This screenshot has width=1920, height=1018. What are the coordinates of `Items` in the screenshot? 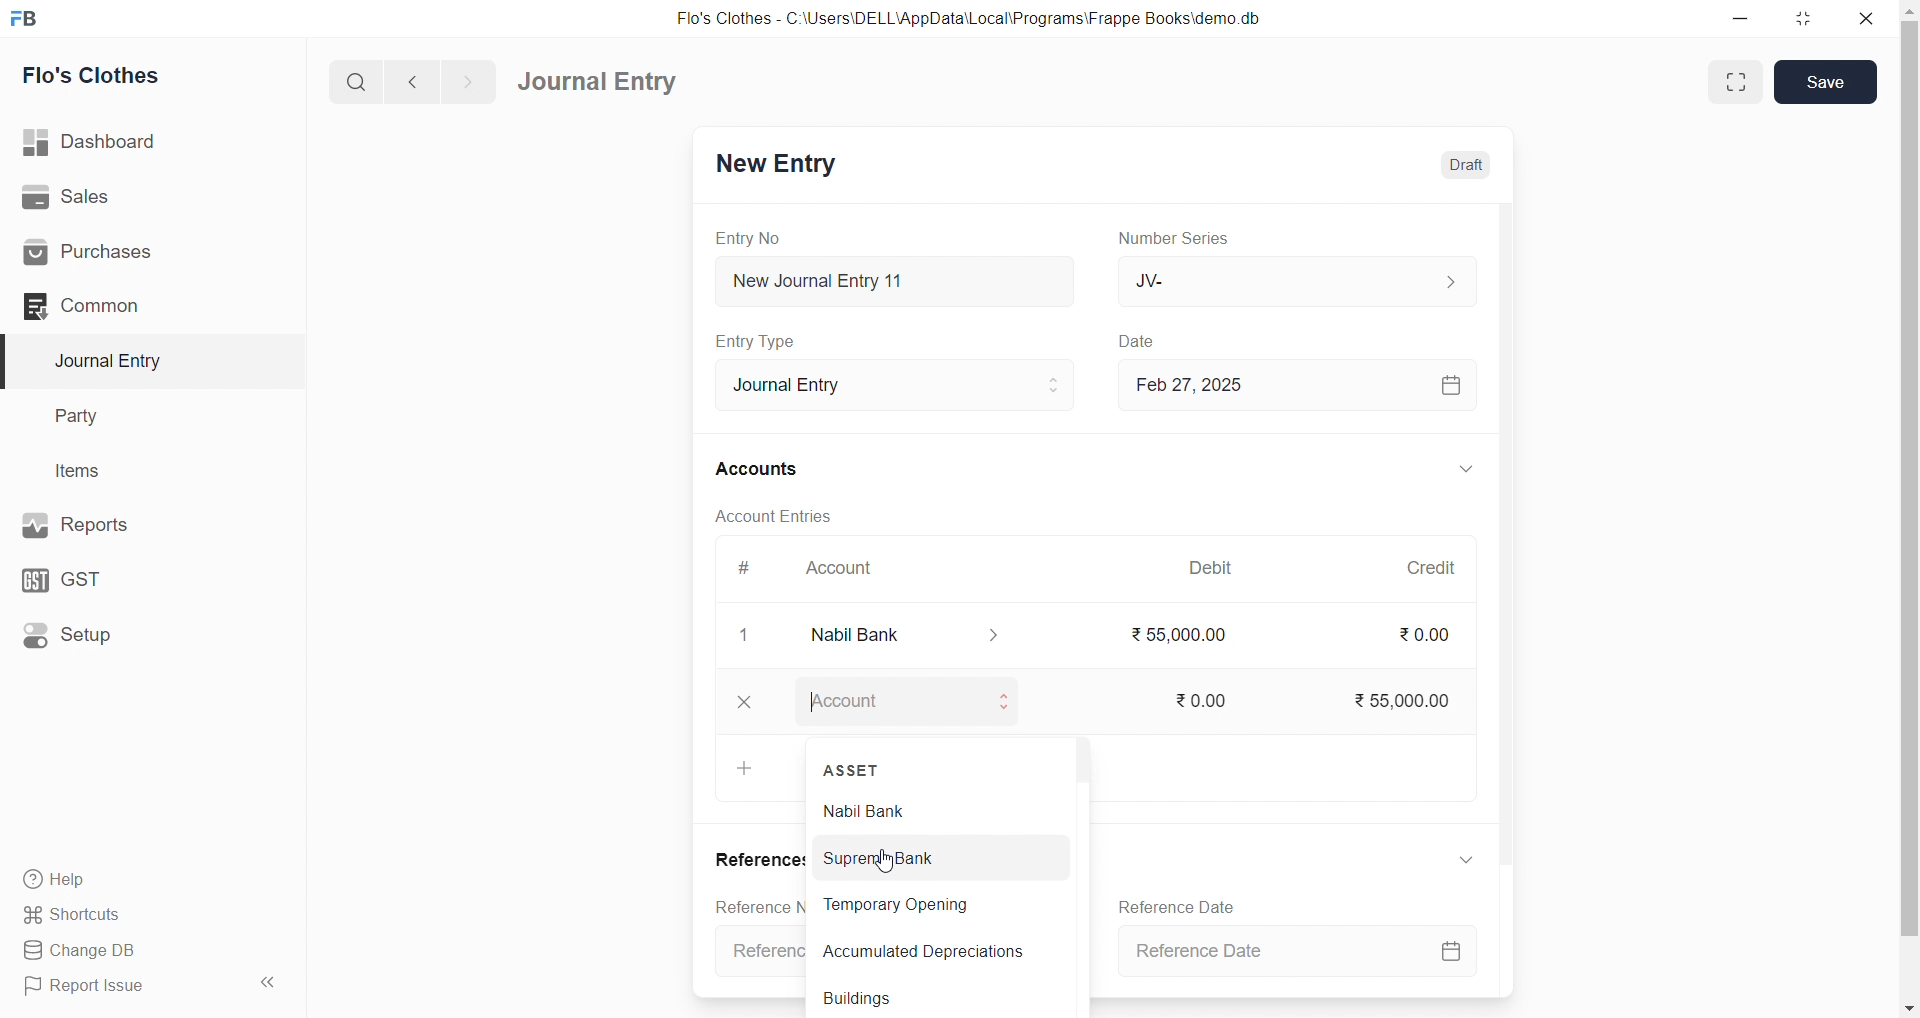 It's located at (85, 470).